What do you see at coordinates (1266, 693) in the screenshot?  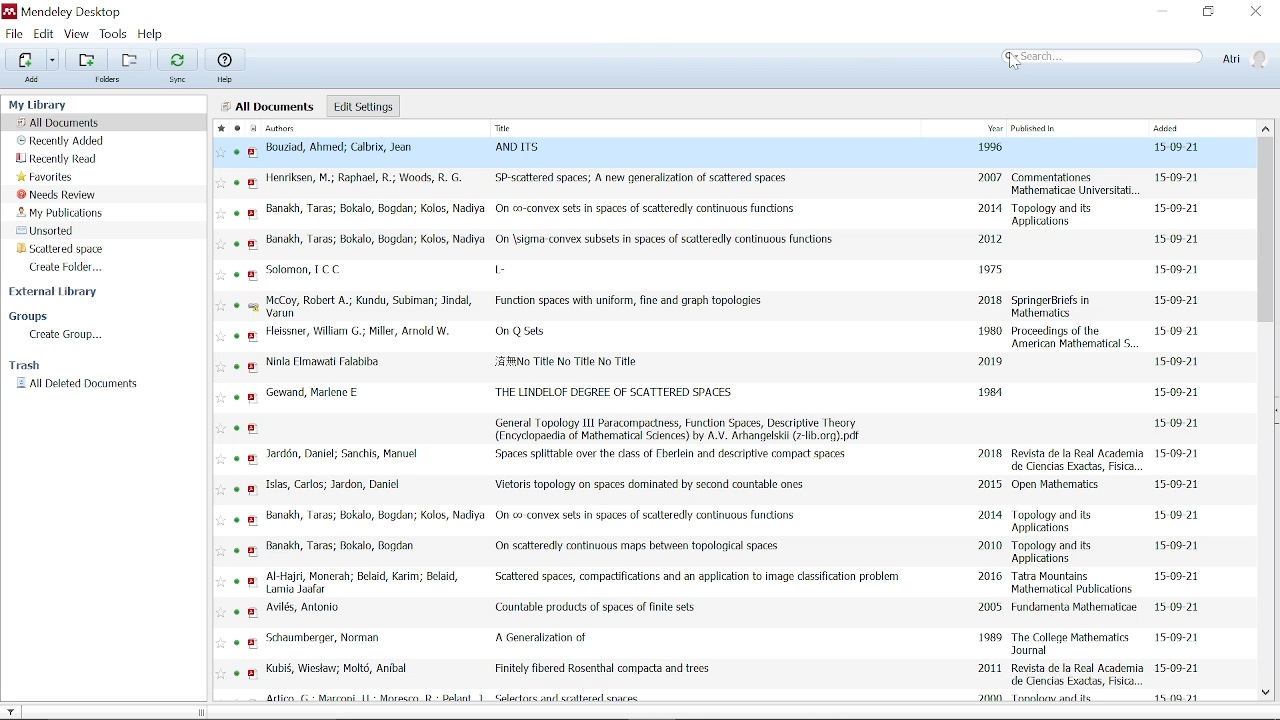 I see `Move down in all files` at bounding box center [1266, 693].